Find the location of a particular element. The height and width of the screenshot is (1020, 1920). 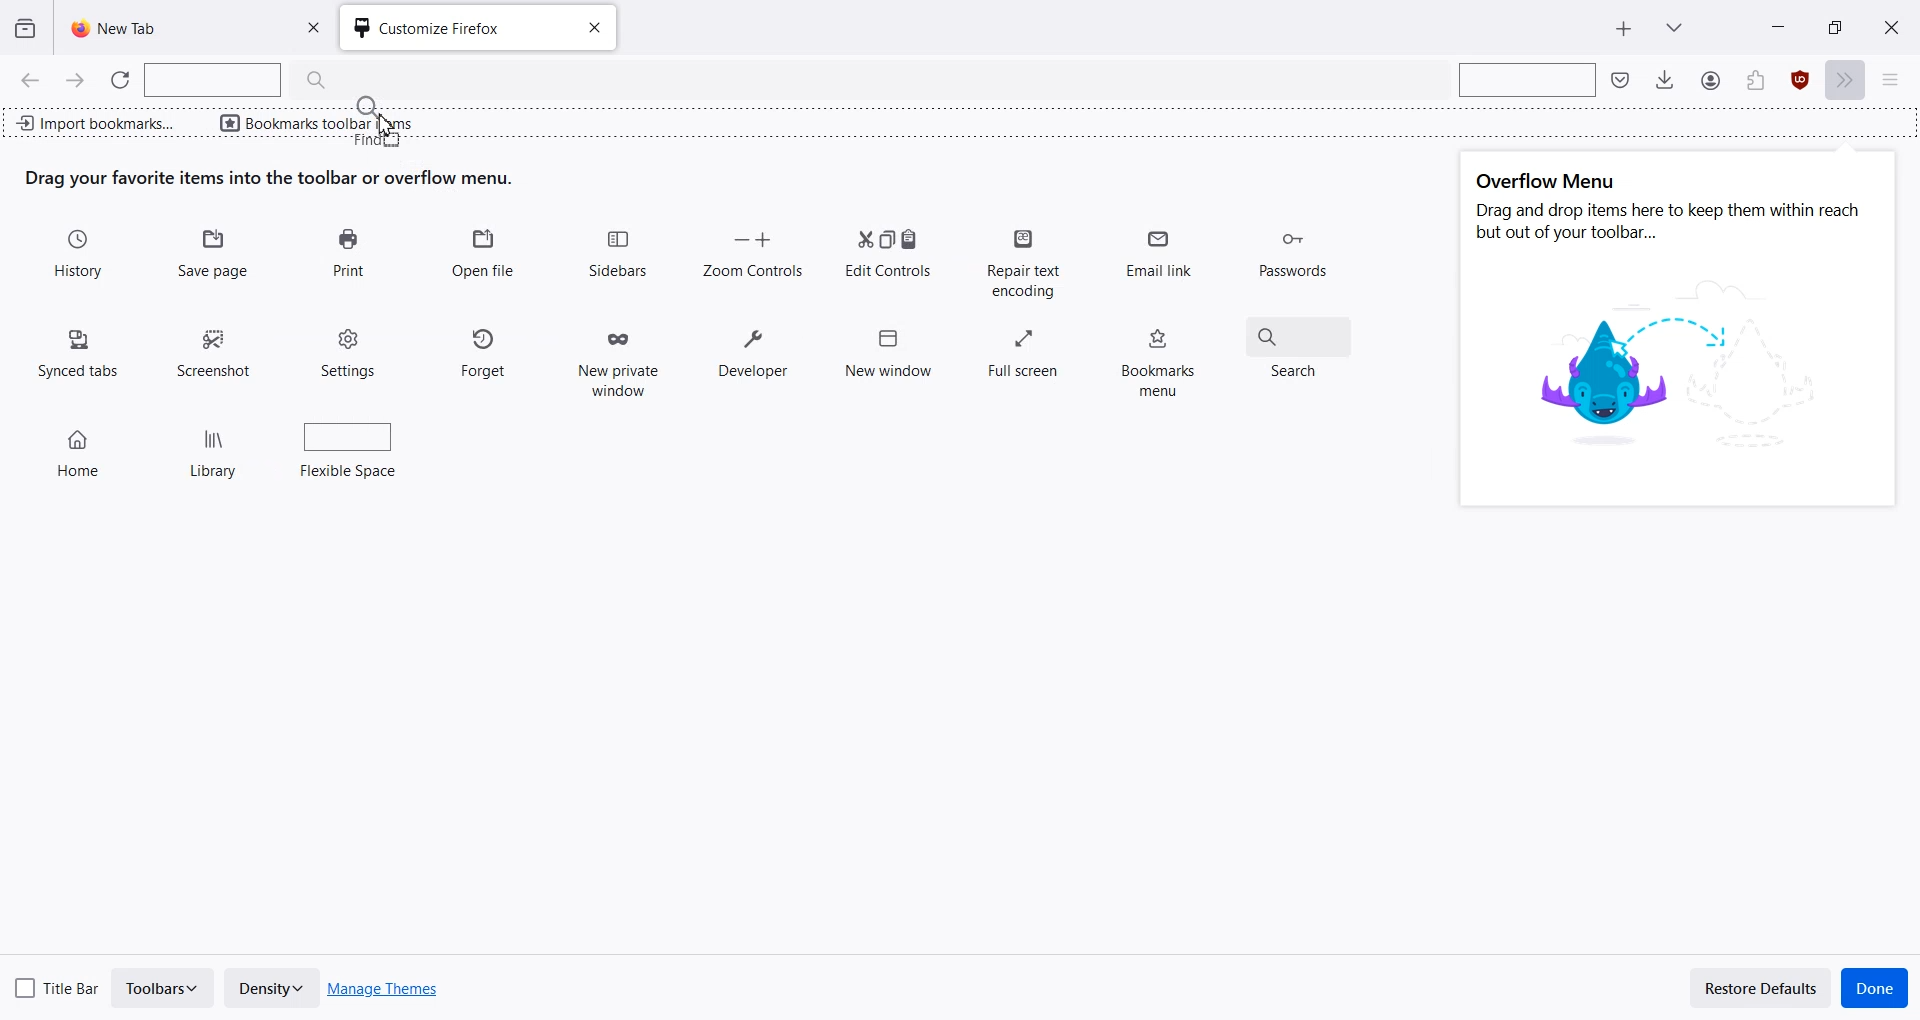

New private window is located at coordinates (616, 357).